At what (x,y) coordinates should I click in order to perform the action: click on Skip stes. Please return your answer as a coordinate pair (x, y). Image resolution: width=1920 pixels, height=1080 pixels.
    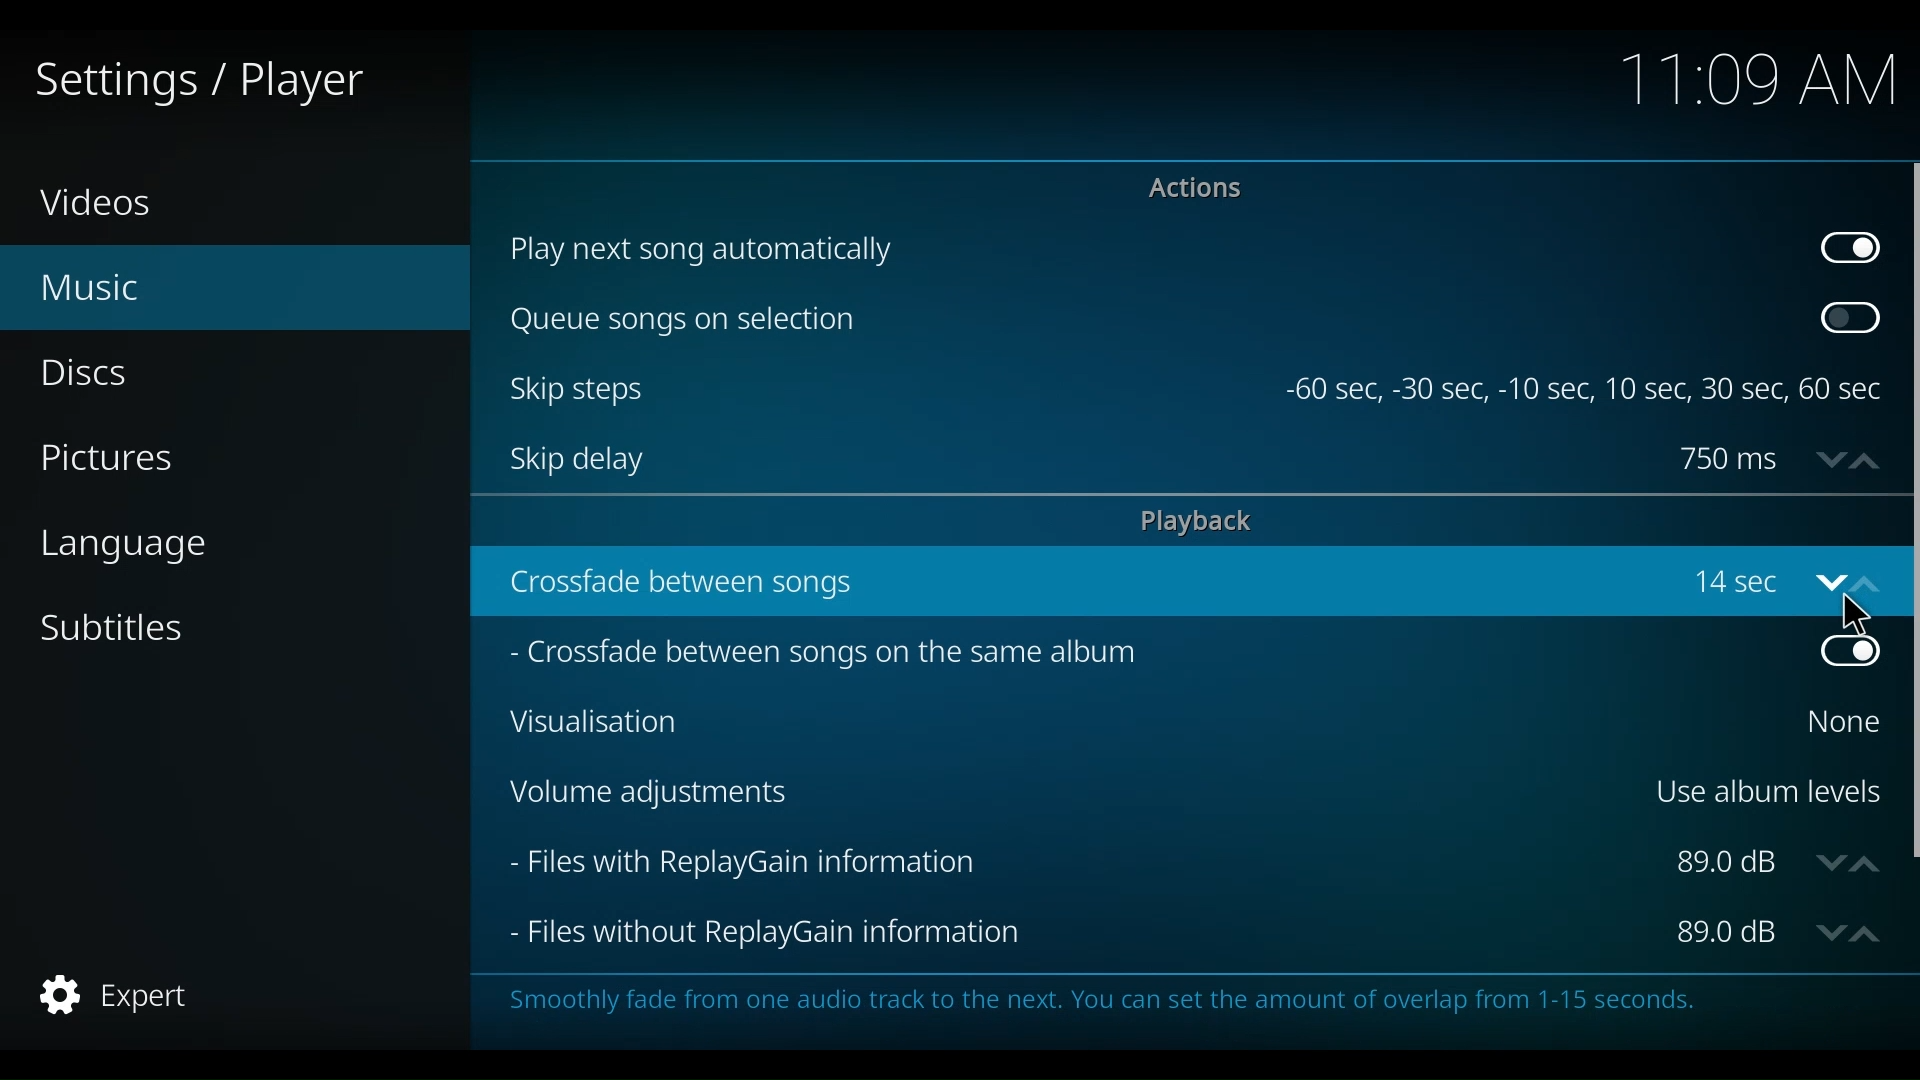
    Looking at the image, I should click on (889, 389).